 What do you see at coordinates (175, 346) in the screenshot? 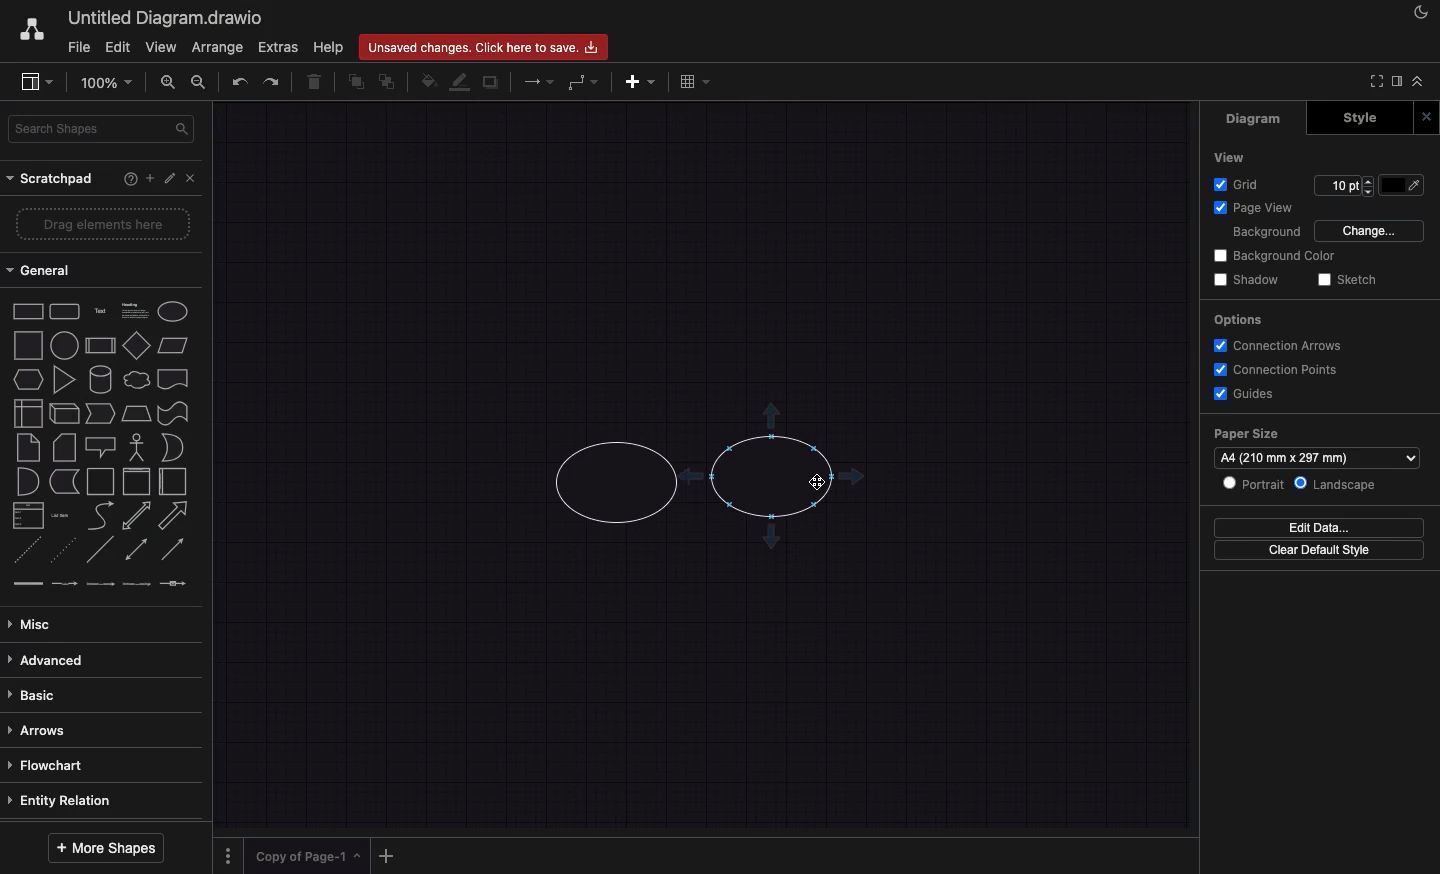
I see `parallelogram` at bounding box center [175, 346].